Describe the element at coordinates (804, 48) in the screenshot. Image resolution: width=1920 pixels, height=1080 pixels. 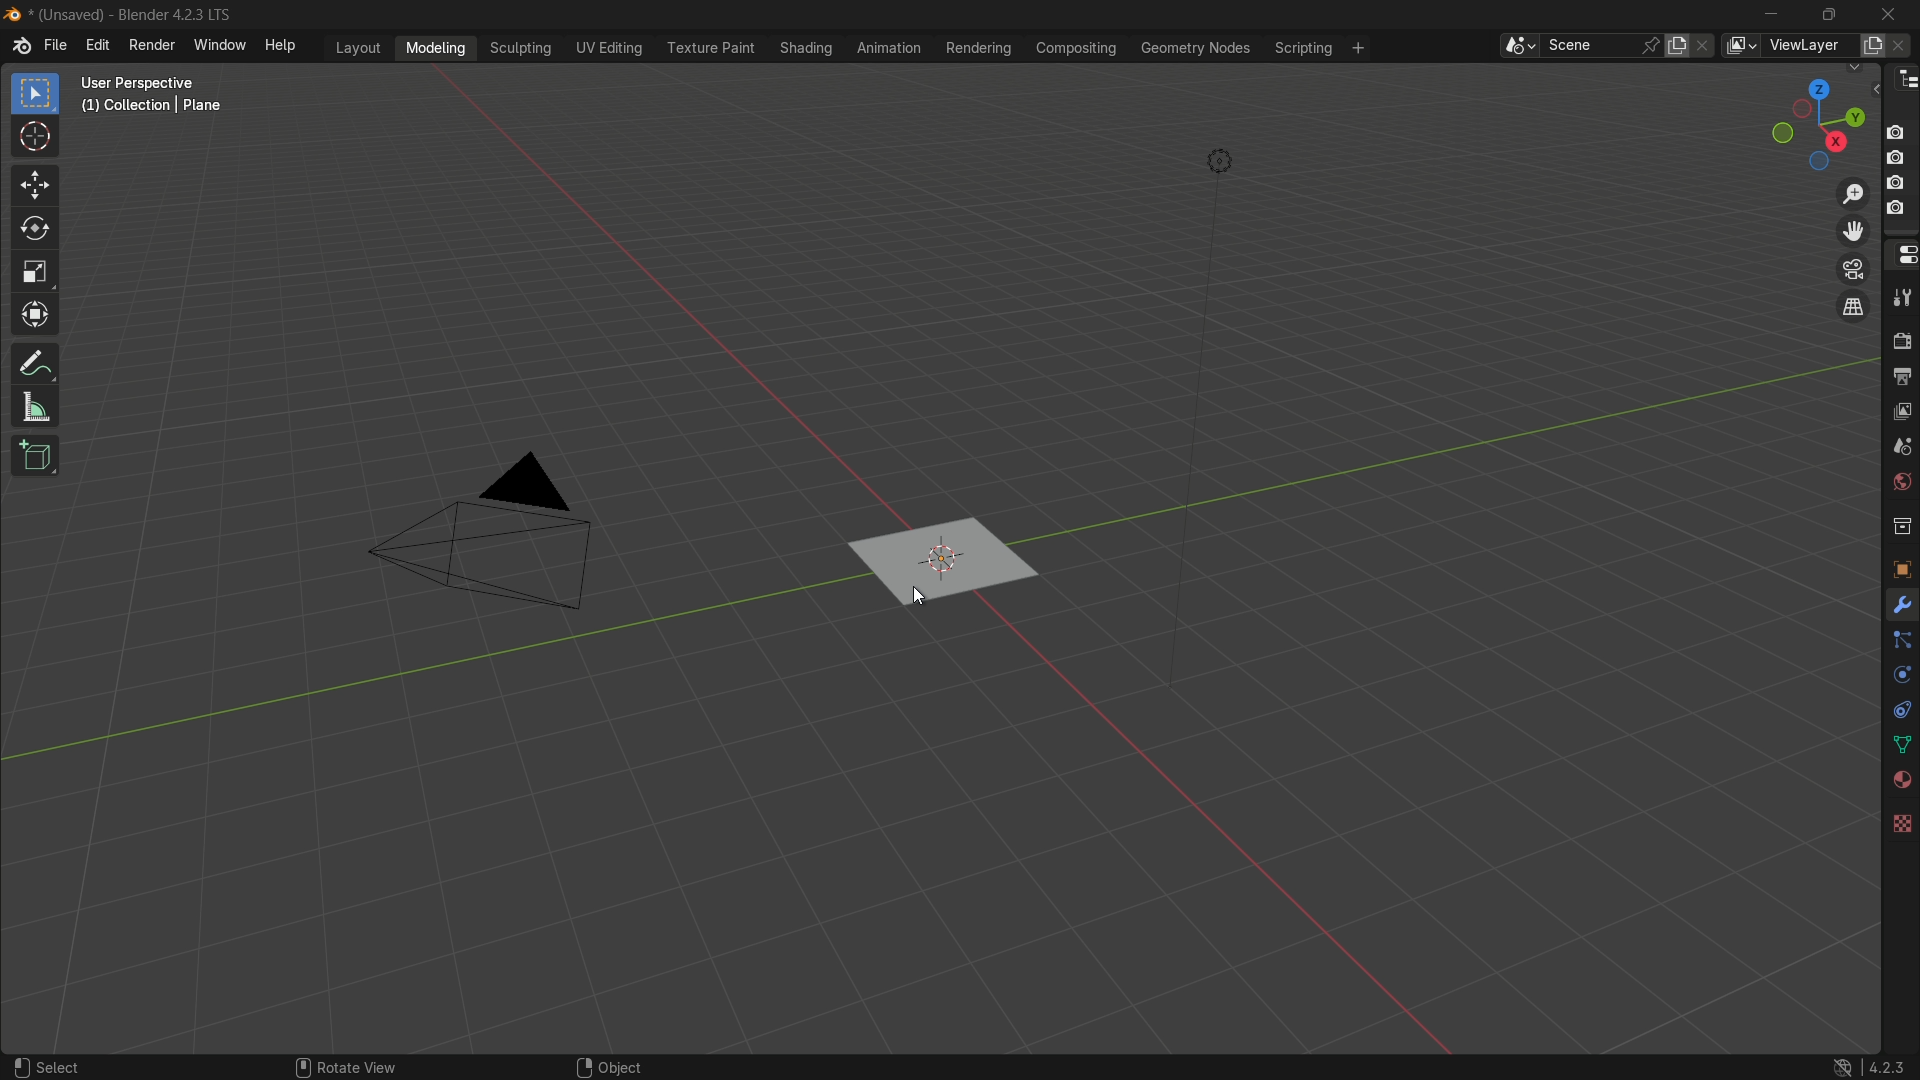
I see `shading` at that location.